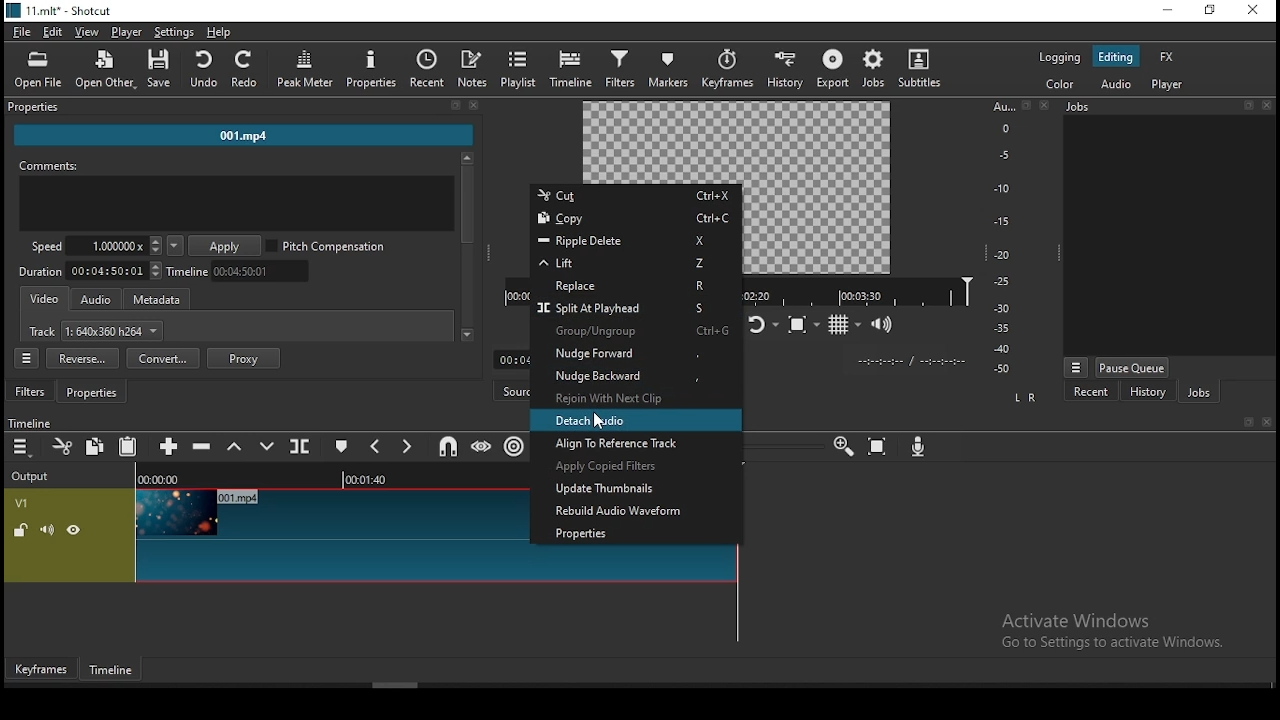 The height and width of the screenshot is (720, 1280). I want to click on recent, so click(426, 67).